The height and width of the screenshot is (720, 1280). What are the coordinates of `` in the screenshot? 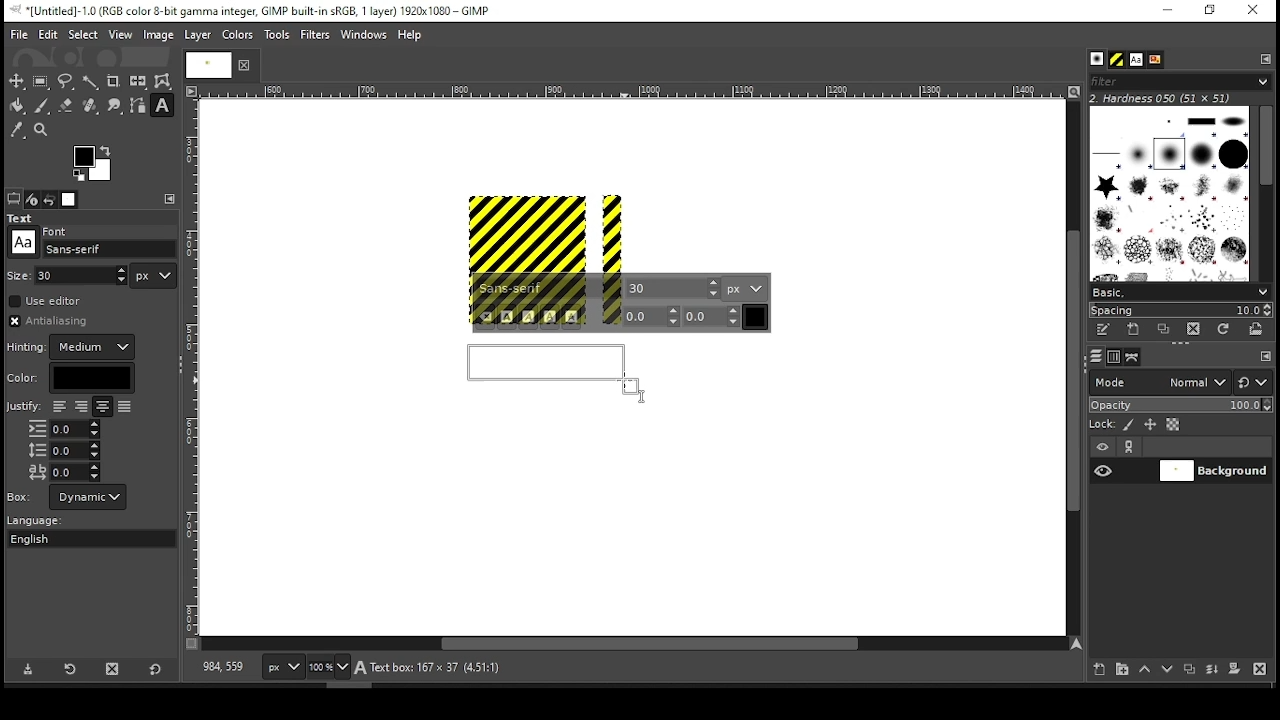 It's located at (19, 274).